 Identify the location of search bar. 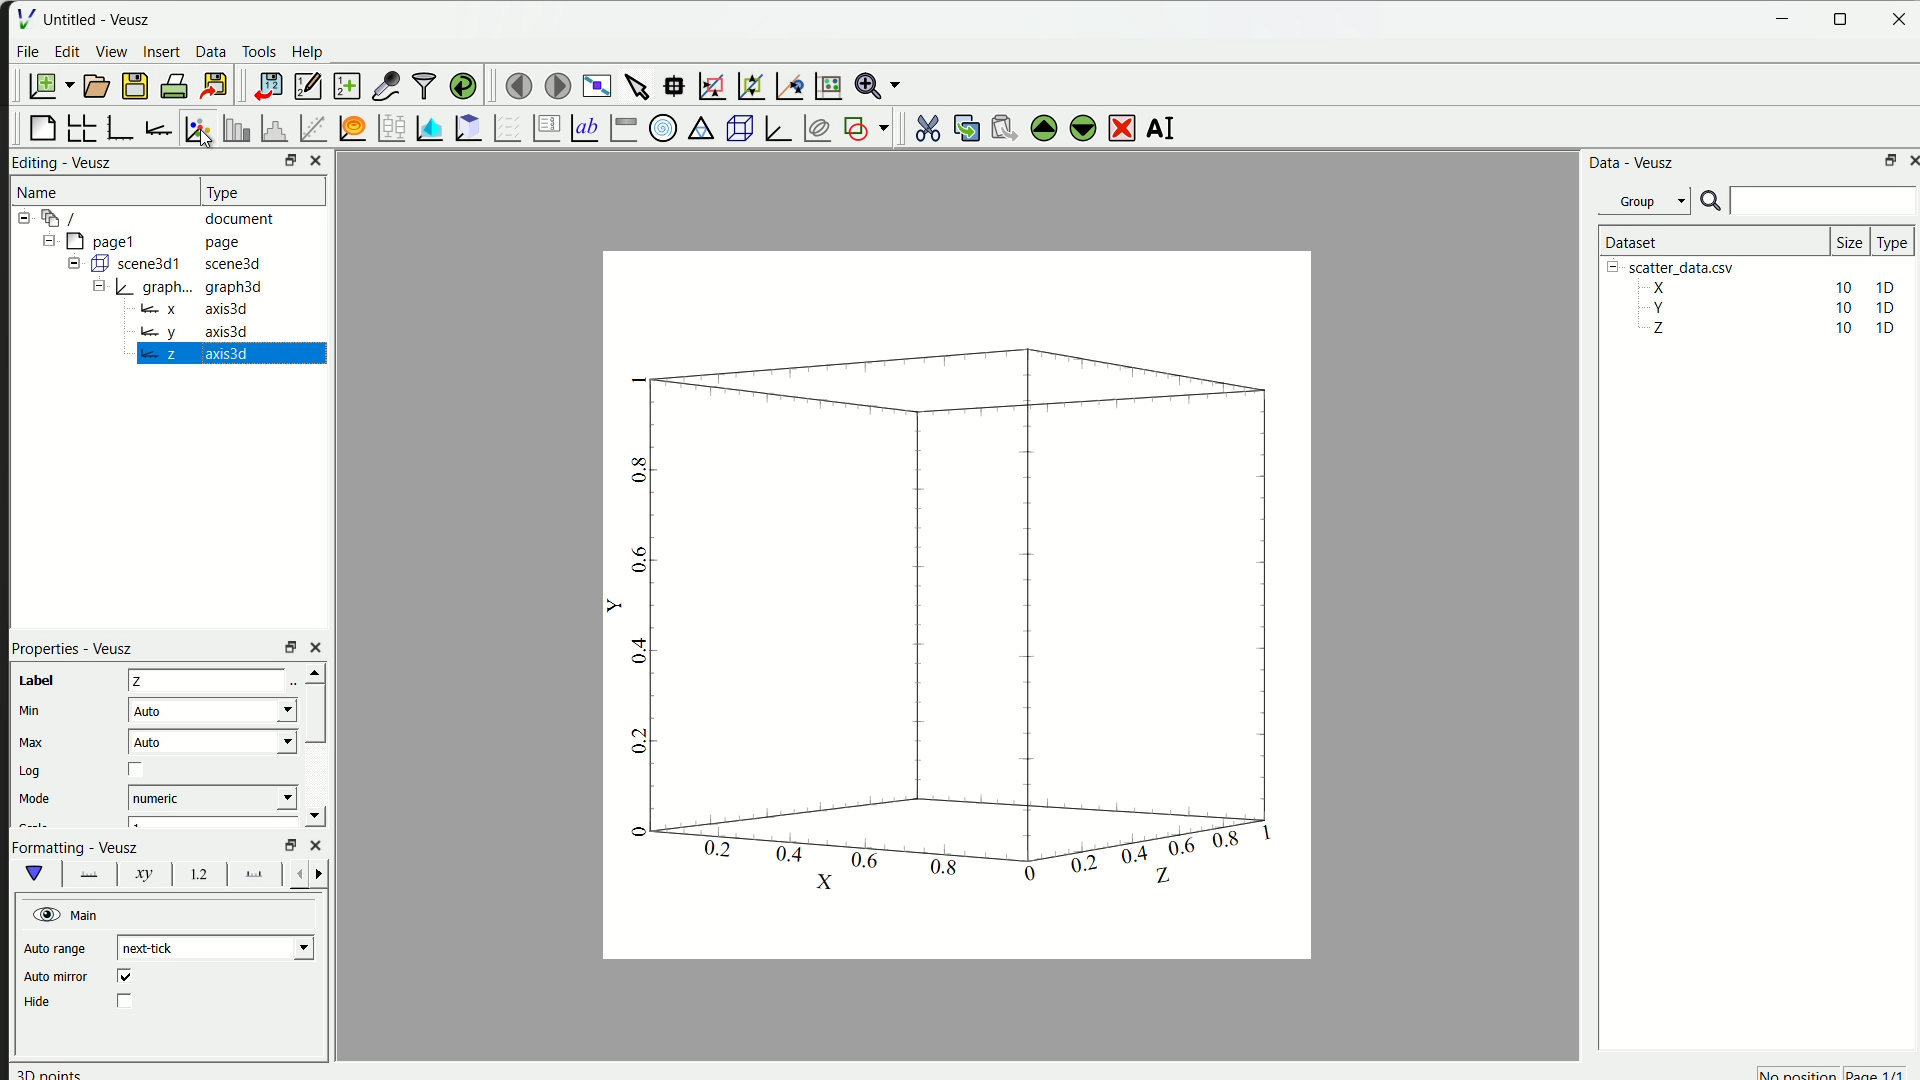
(1826, 200).